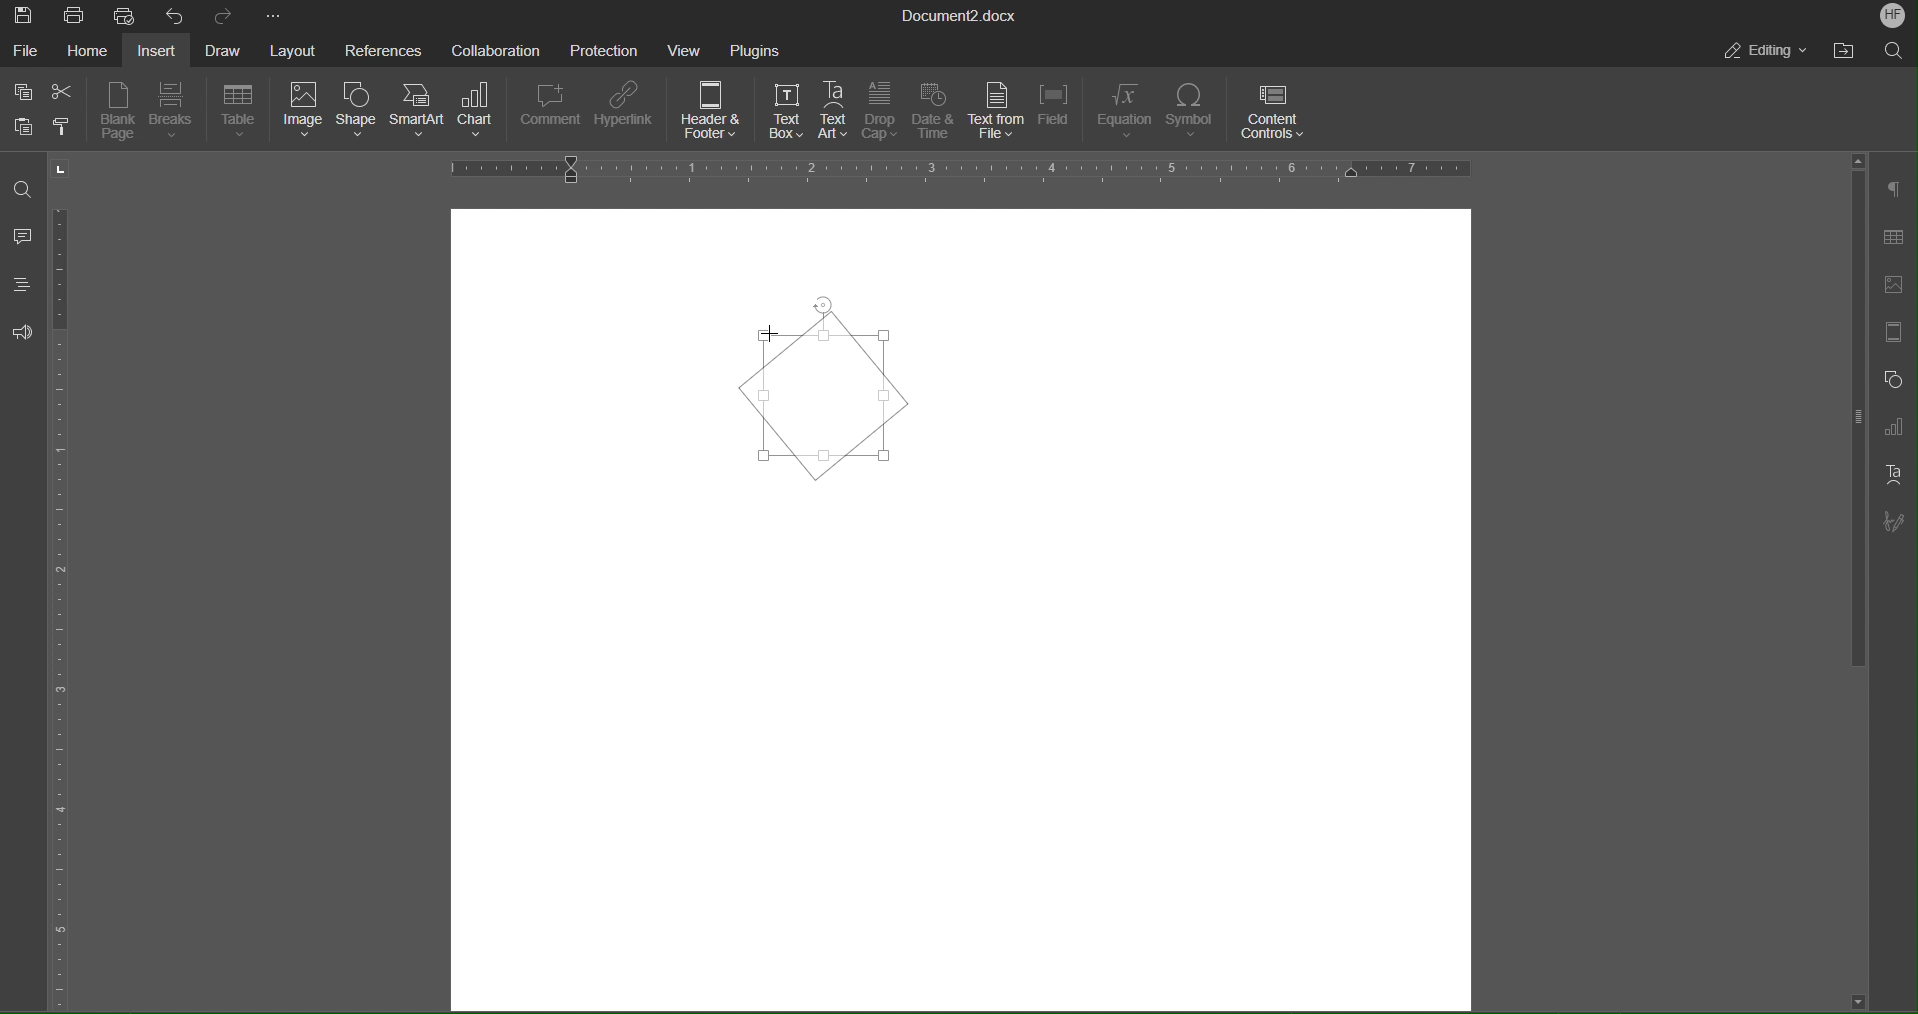 This screenshot has width=1918, height=1014. Describe the element at coordinates (63, 601) in the screenshot. I see `Vertical Ruler` at that location.